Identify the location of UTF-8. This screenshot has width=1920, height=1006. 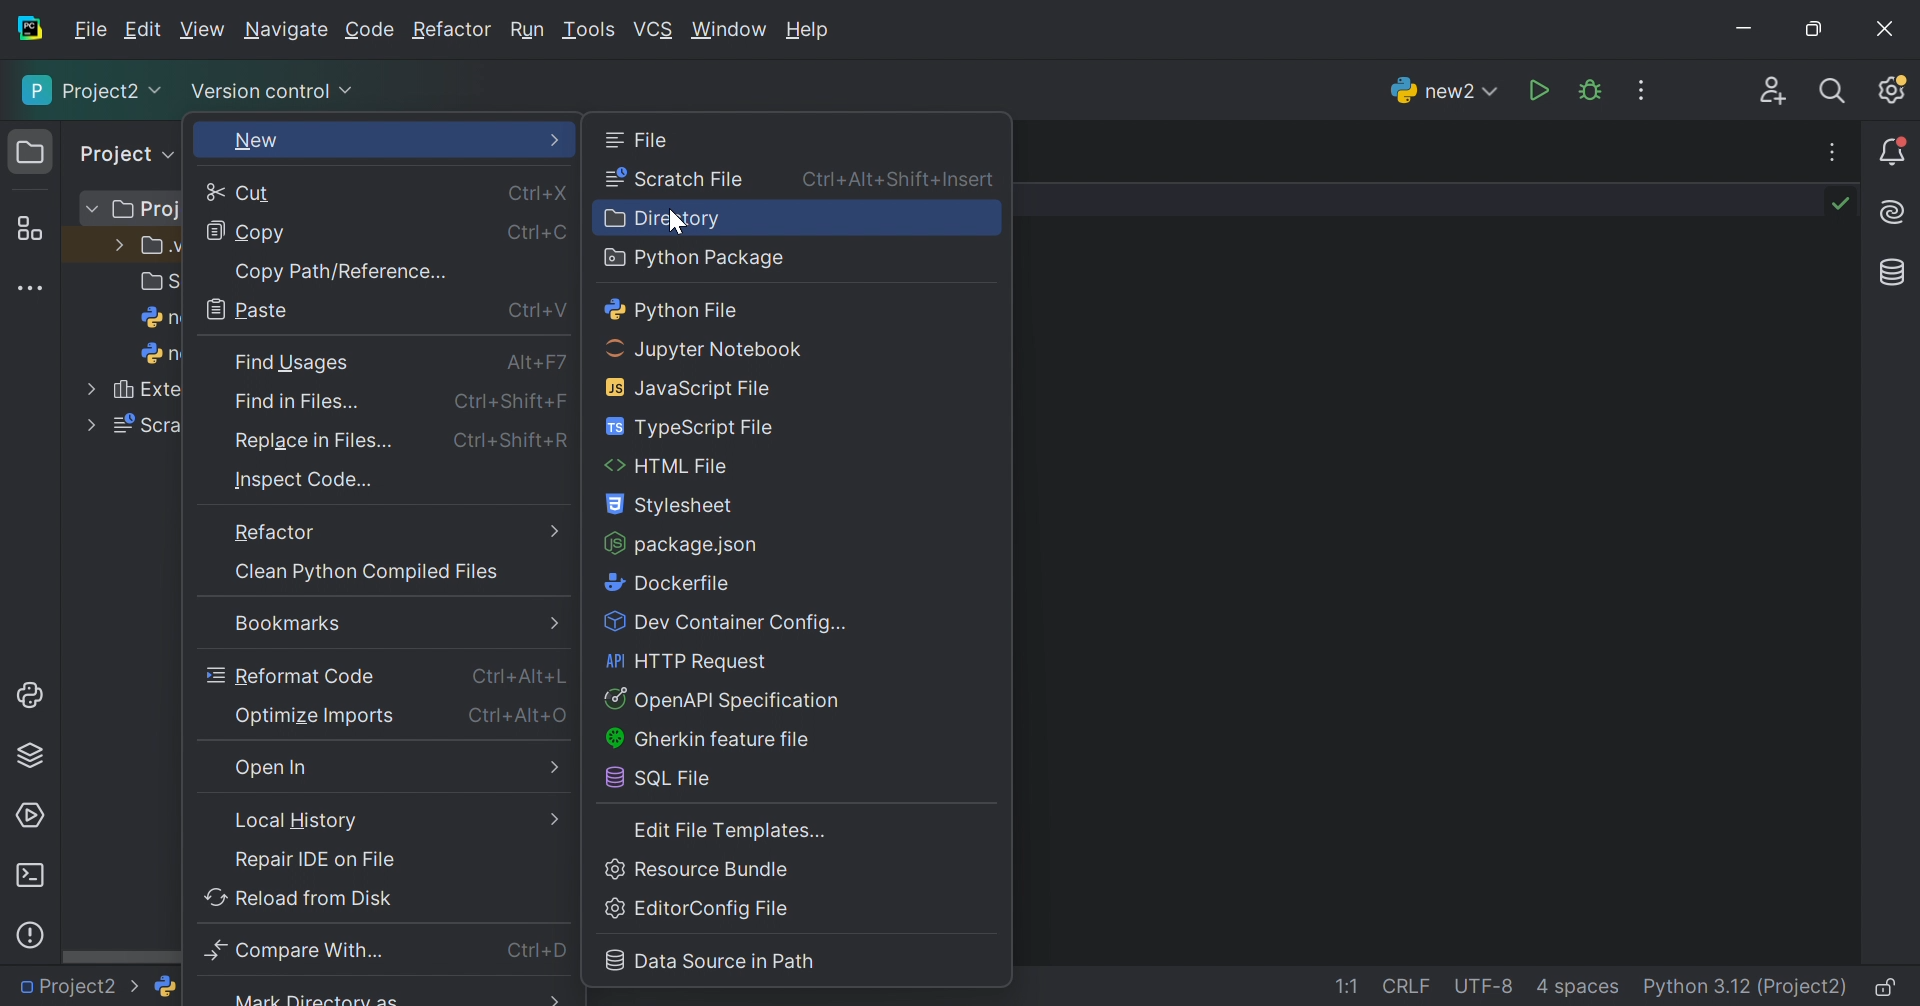
(1486, 986).